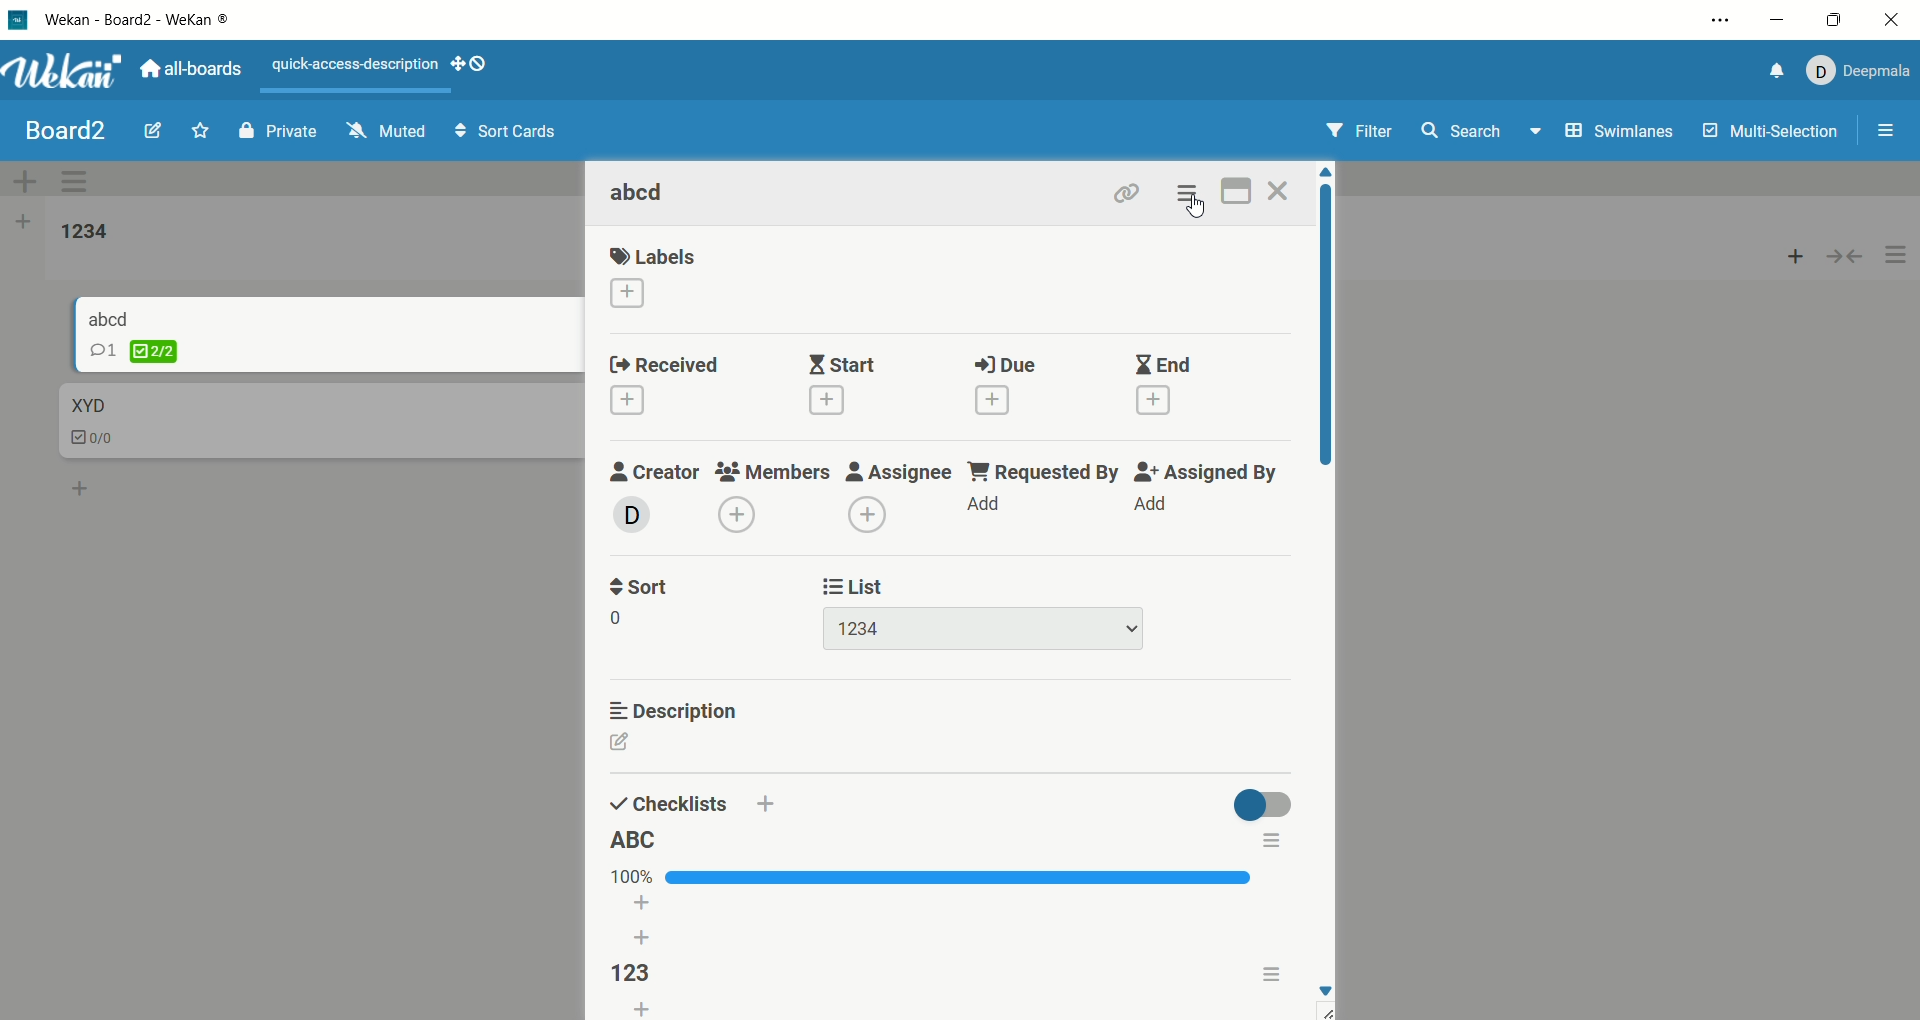 This screenshot has width=1920, height=1020. Describe the element at coordinates (653, 278) in the screenshot. I see `labels` at that location.